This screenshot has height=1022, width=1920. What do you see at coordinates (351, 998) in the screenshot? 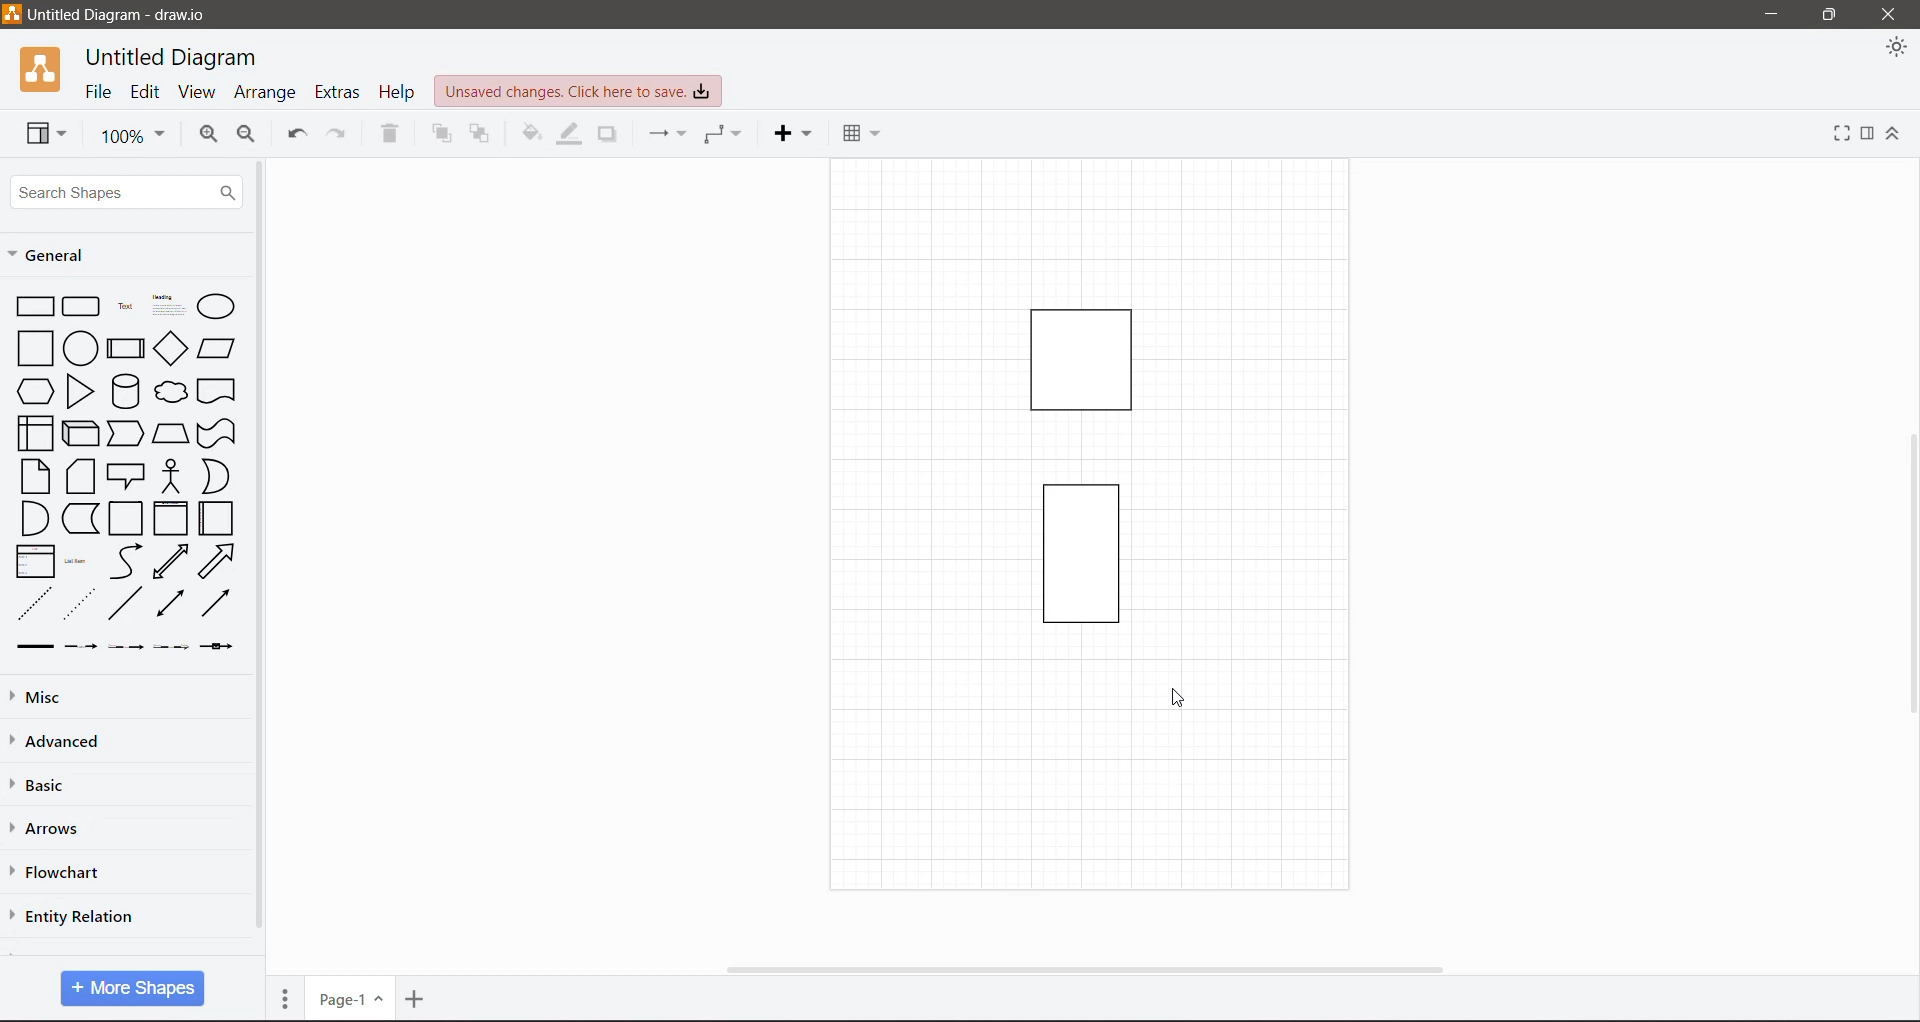
I see `Page Number` at bounding box center [351, 998].